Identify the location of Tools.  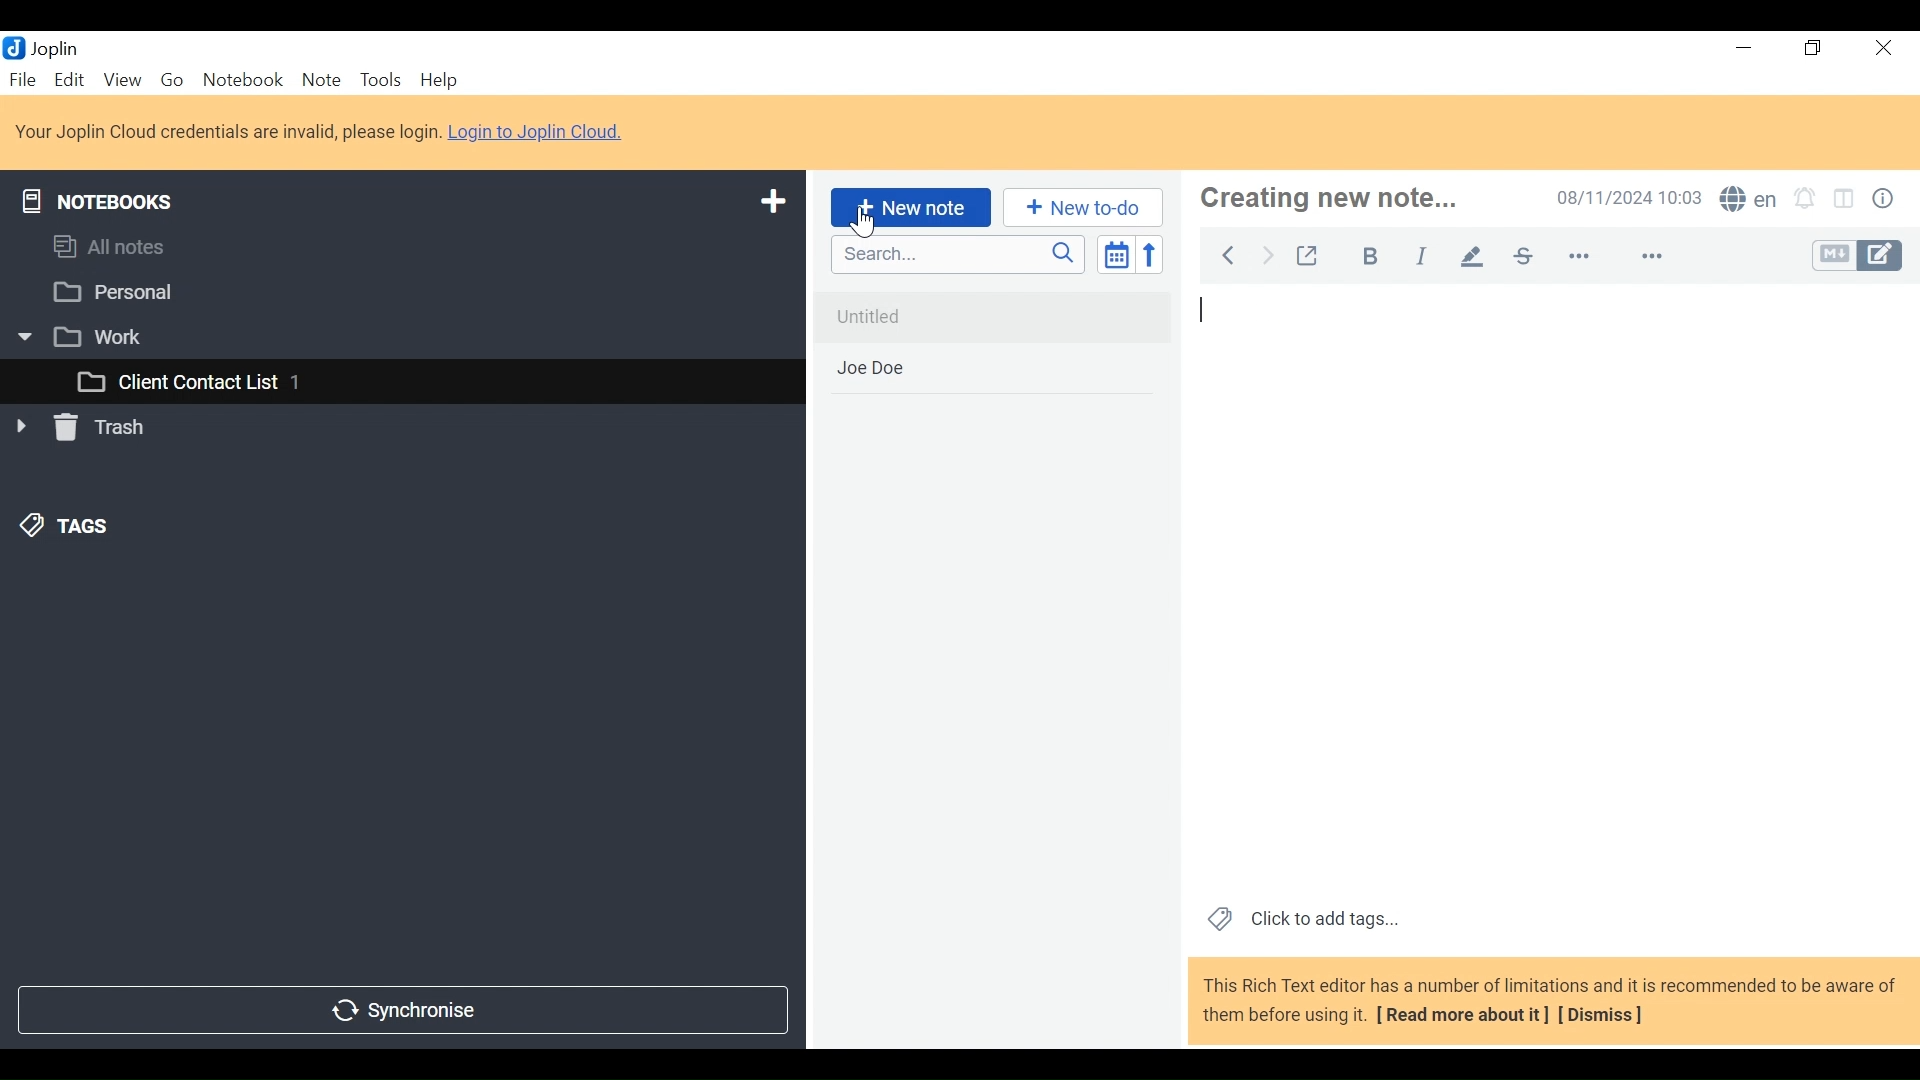
(379, 80).